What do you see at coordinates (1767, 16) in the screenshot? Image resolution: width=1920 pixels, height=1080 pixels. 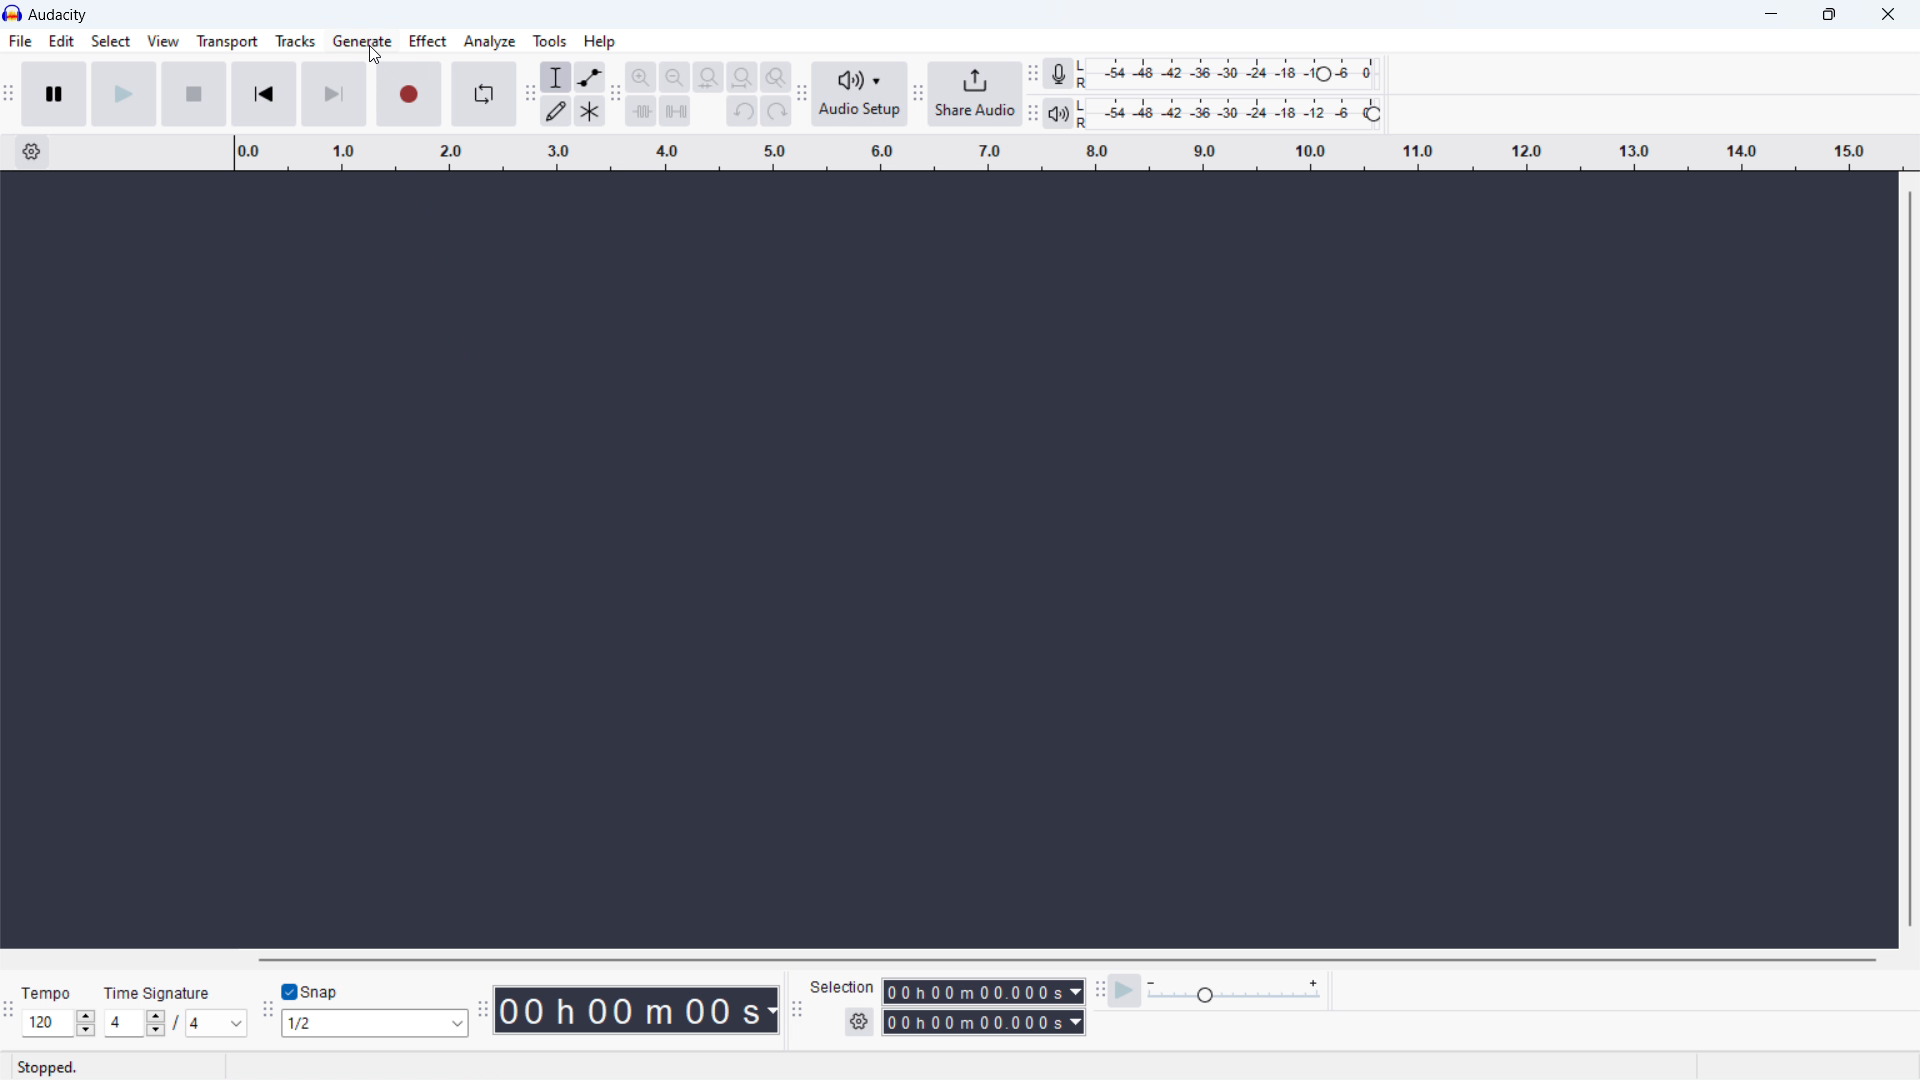 I see `minimize` at bounding box center [1767, 16].